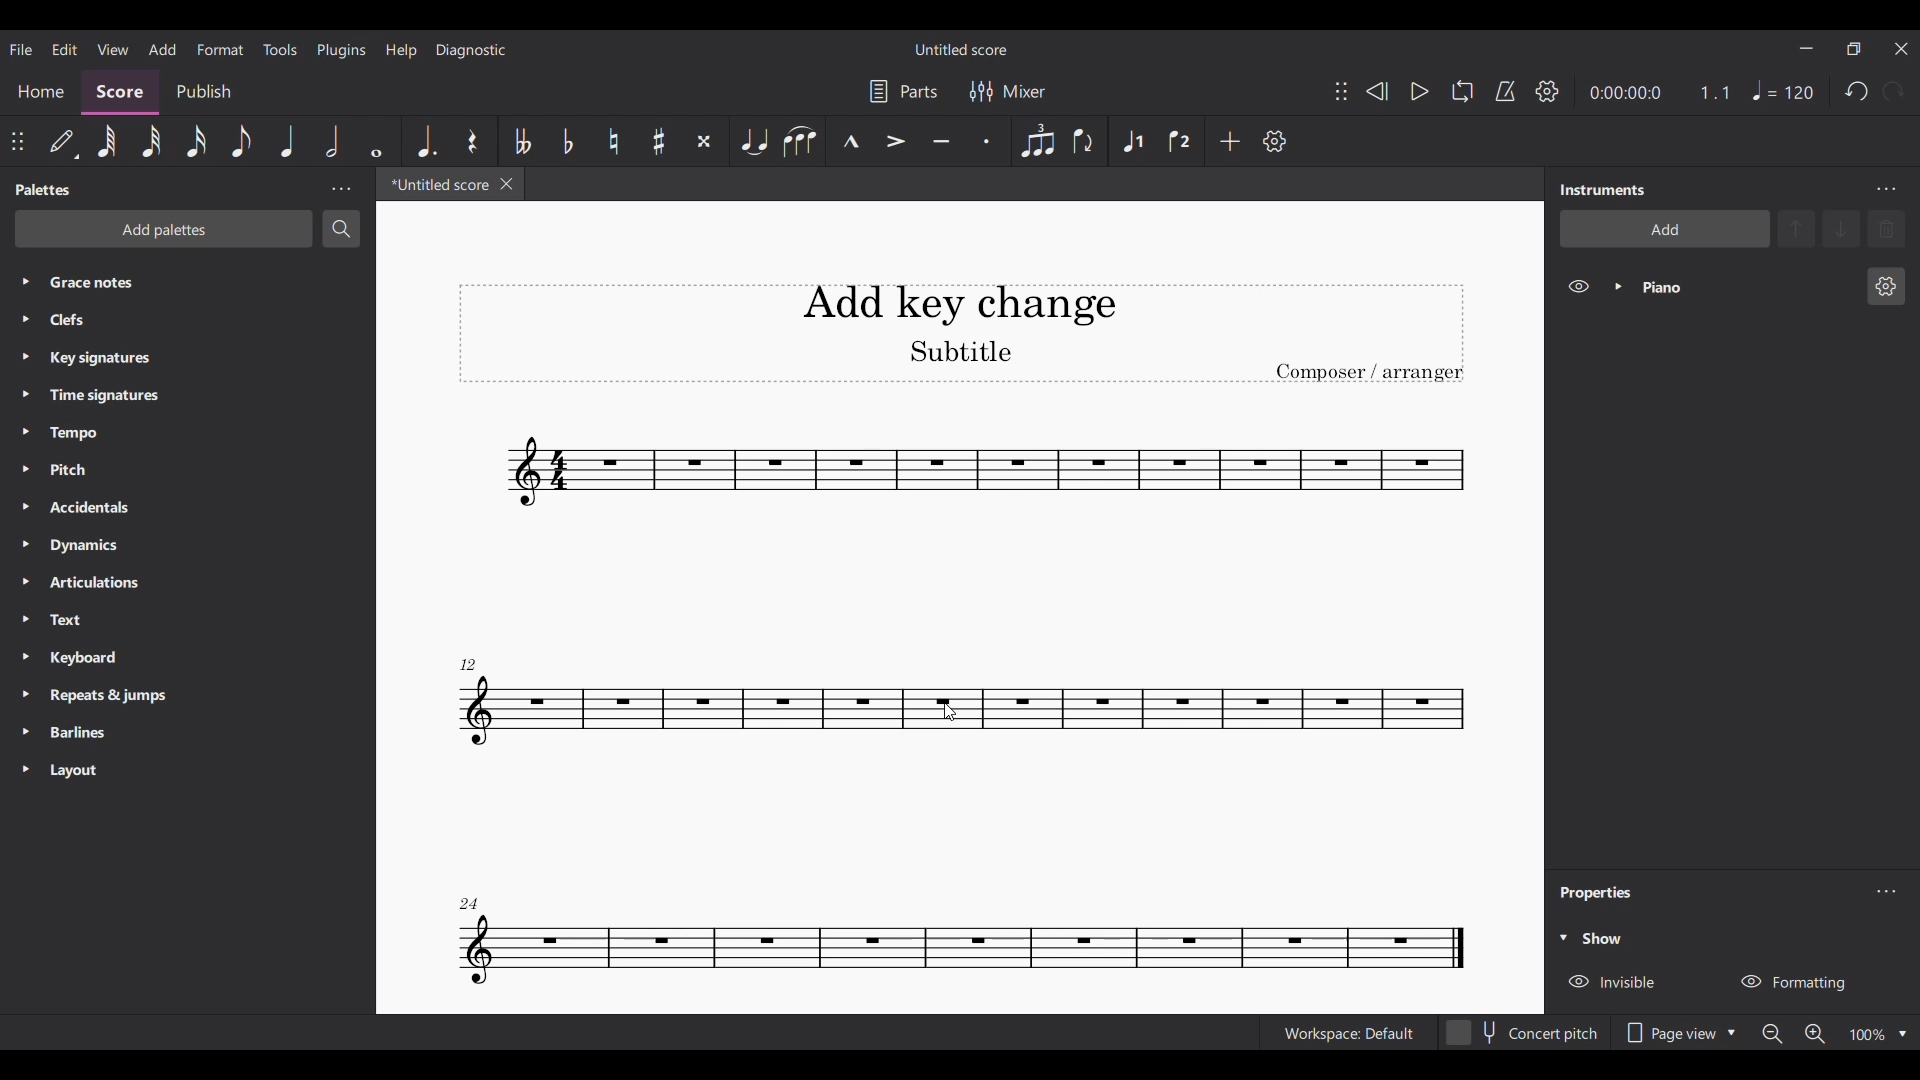 The width and height of the screenshot is (1920, 1080). I want to click on Format menu, so click(221, 49).